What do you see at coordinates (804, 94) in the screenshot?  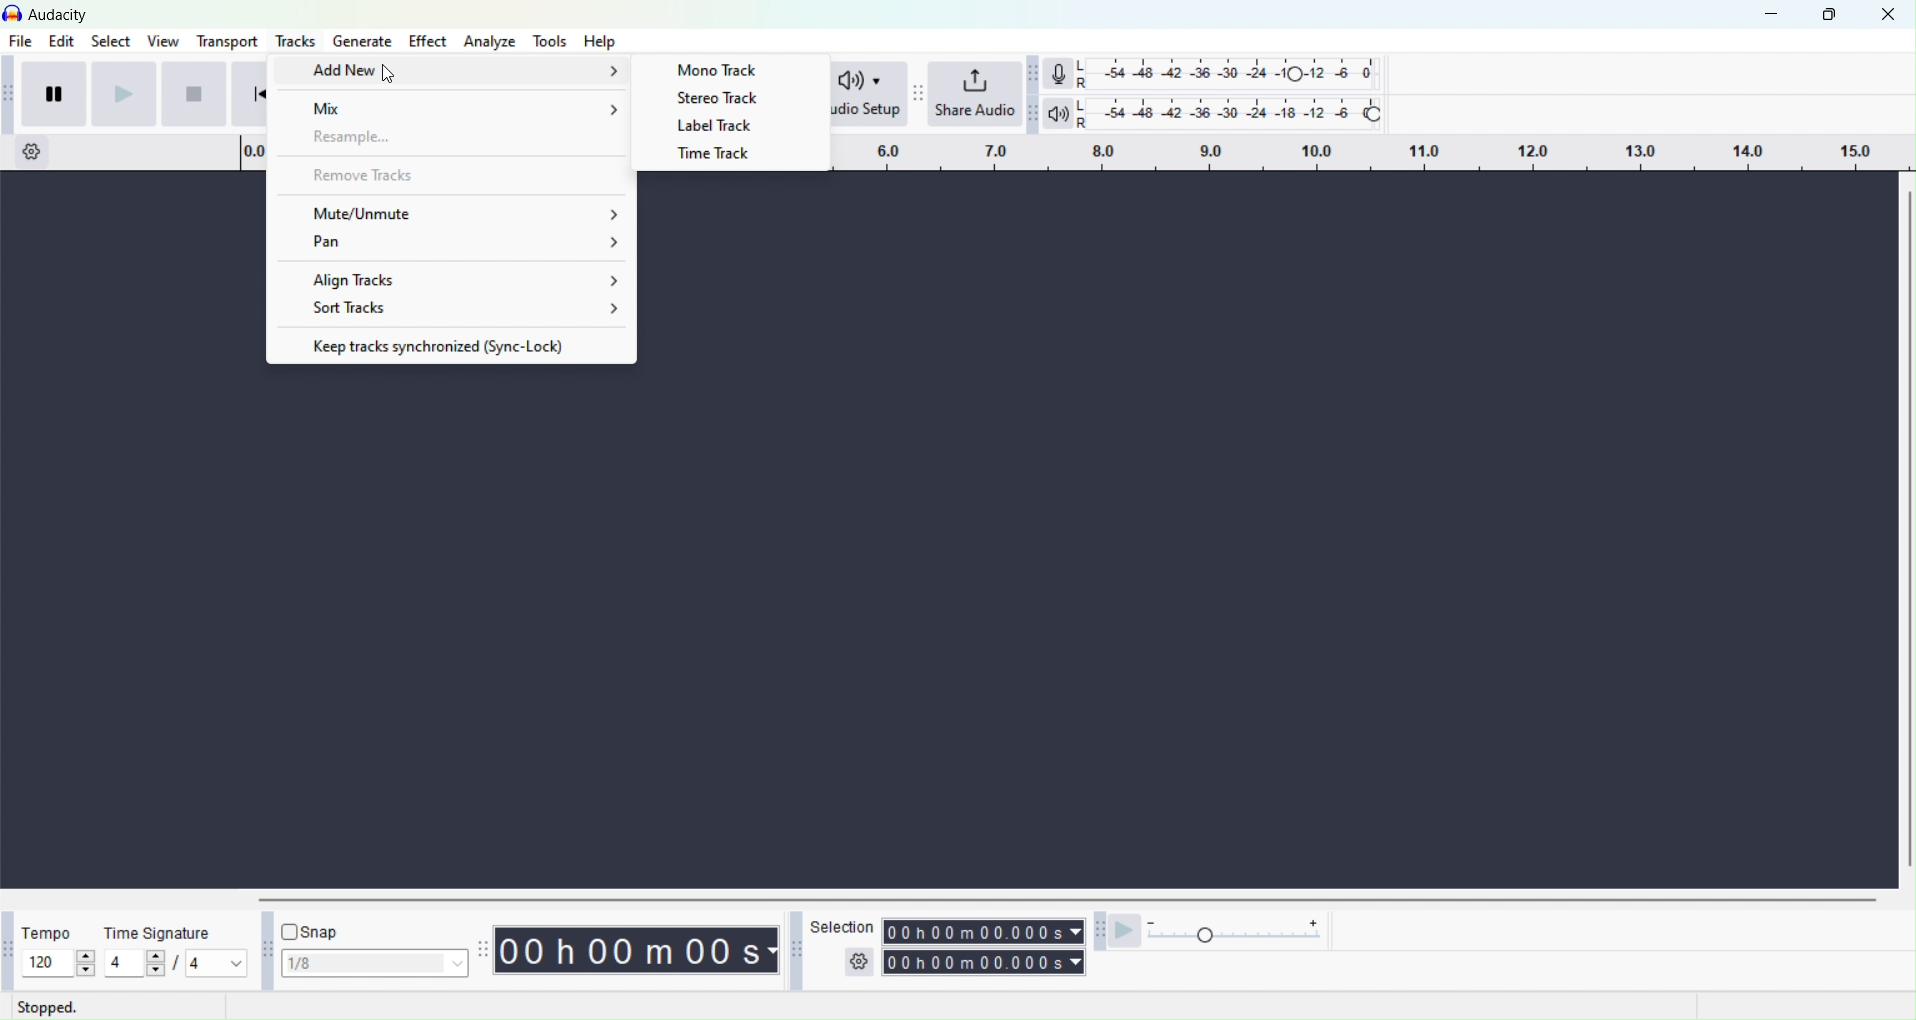 I see `Audacity audio setup toolbar` at bounding box center [804, 94].